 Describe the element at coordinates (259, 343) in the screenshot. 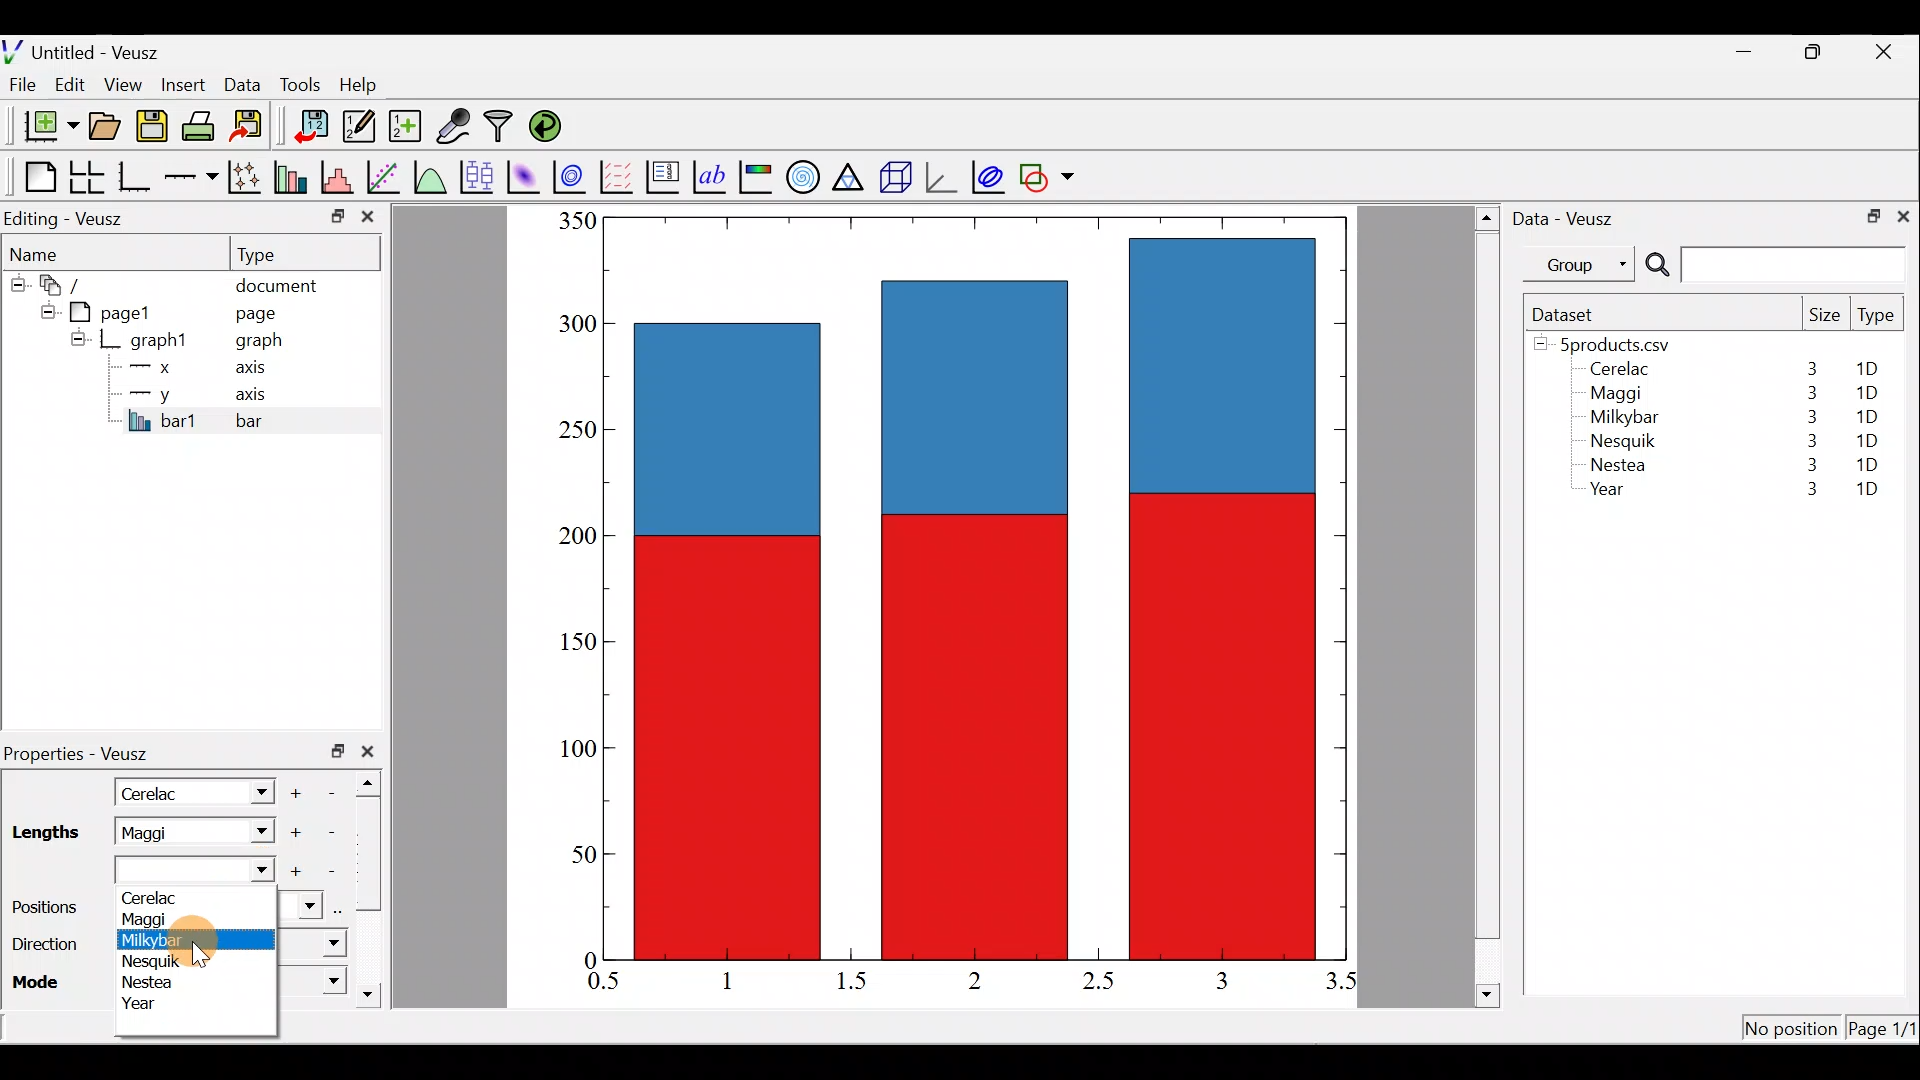

I see `graph` at that location.